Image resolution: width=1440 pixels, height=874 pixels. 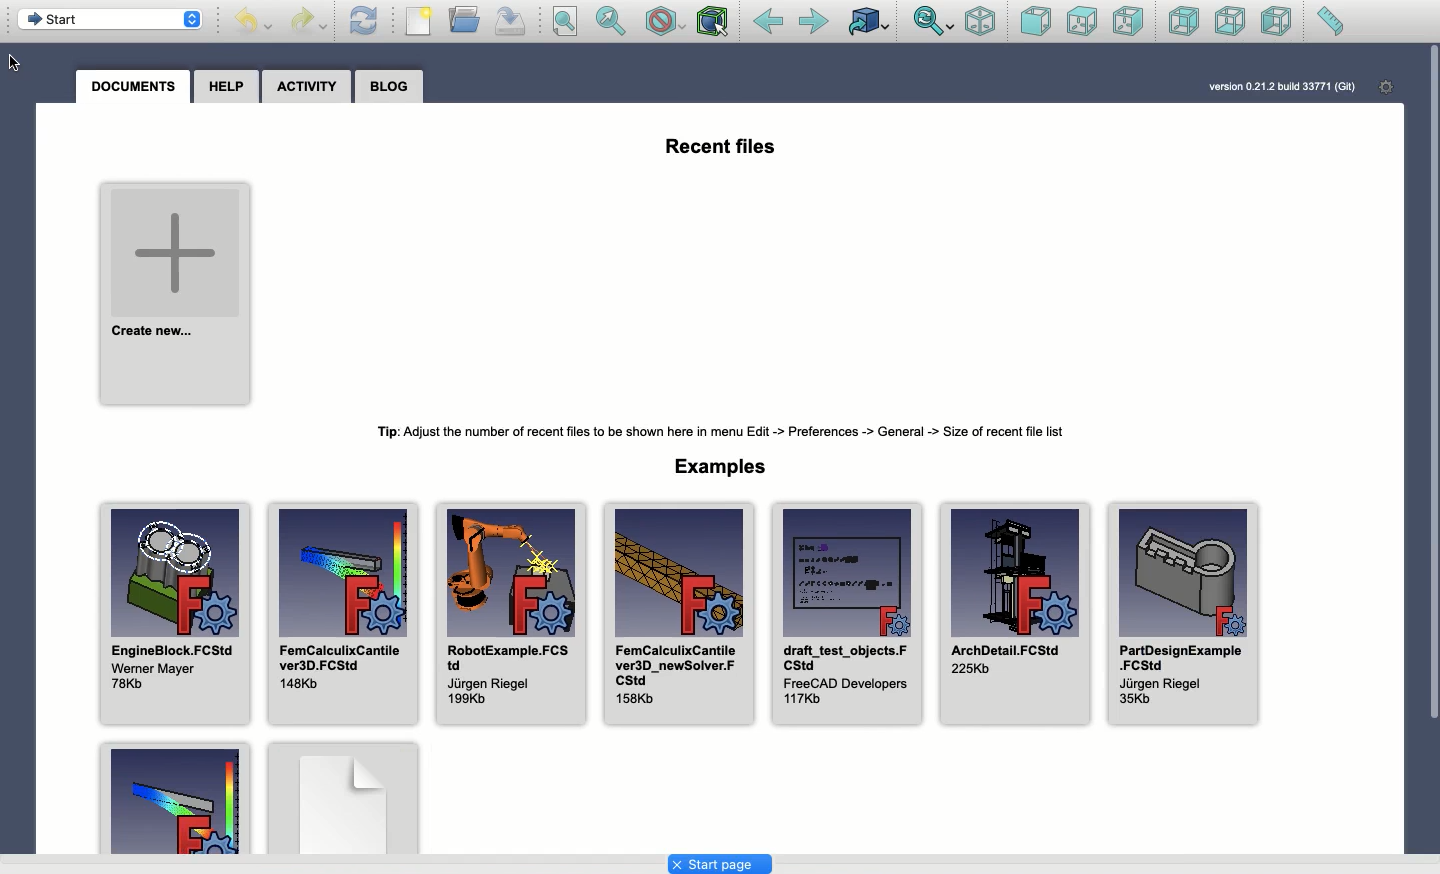 I want to click on Recent files, so click(x=727, y=146).